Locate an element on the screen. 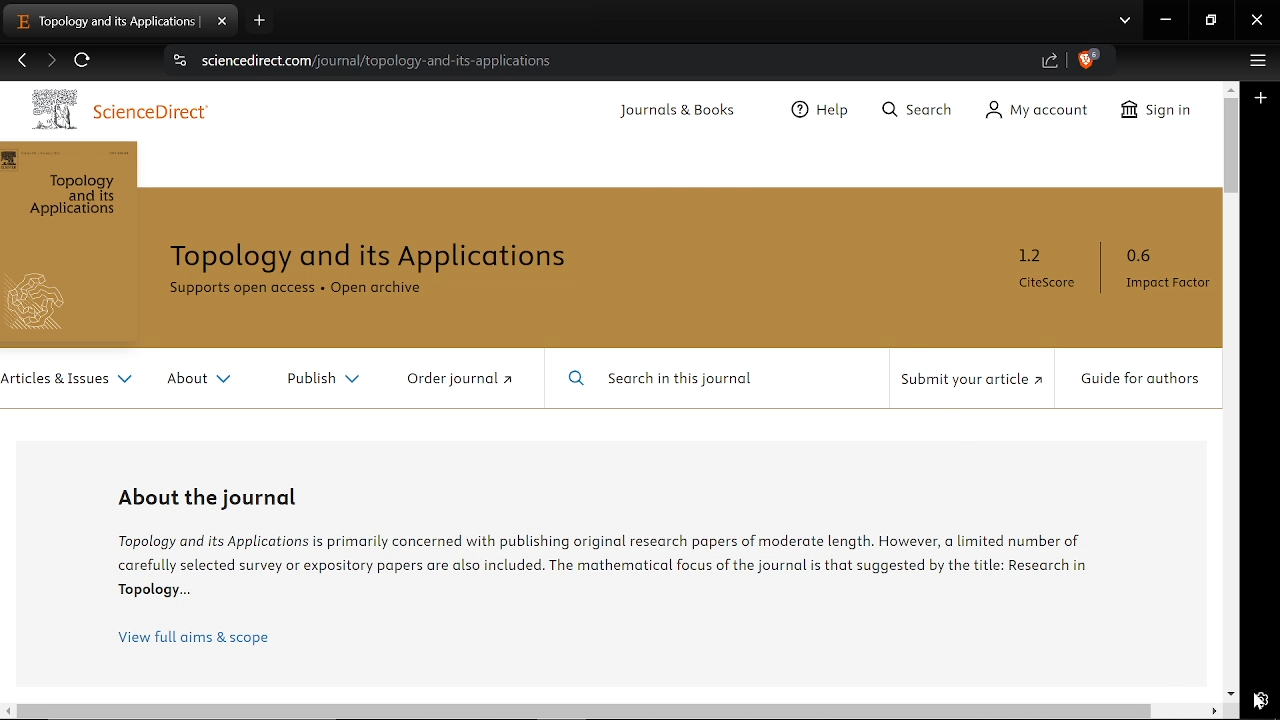 This screenshot has height=720, width=1280. Submit your article is located at coordinates (973, 380).